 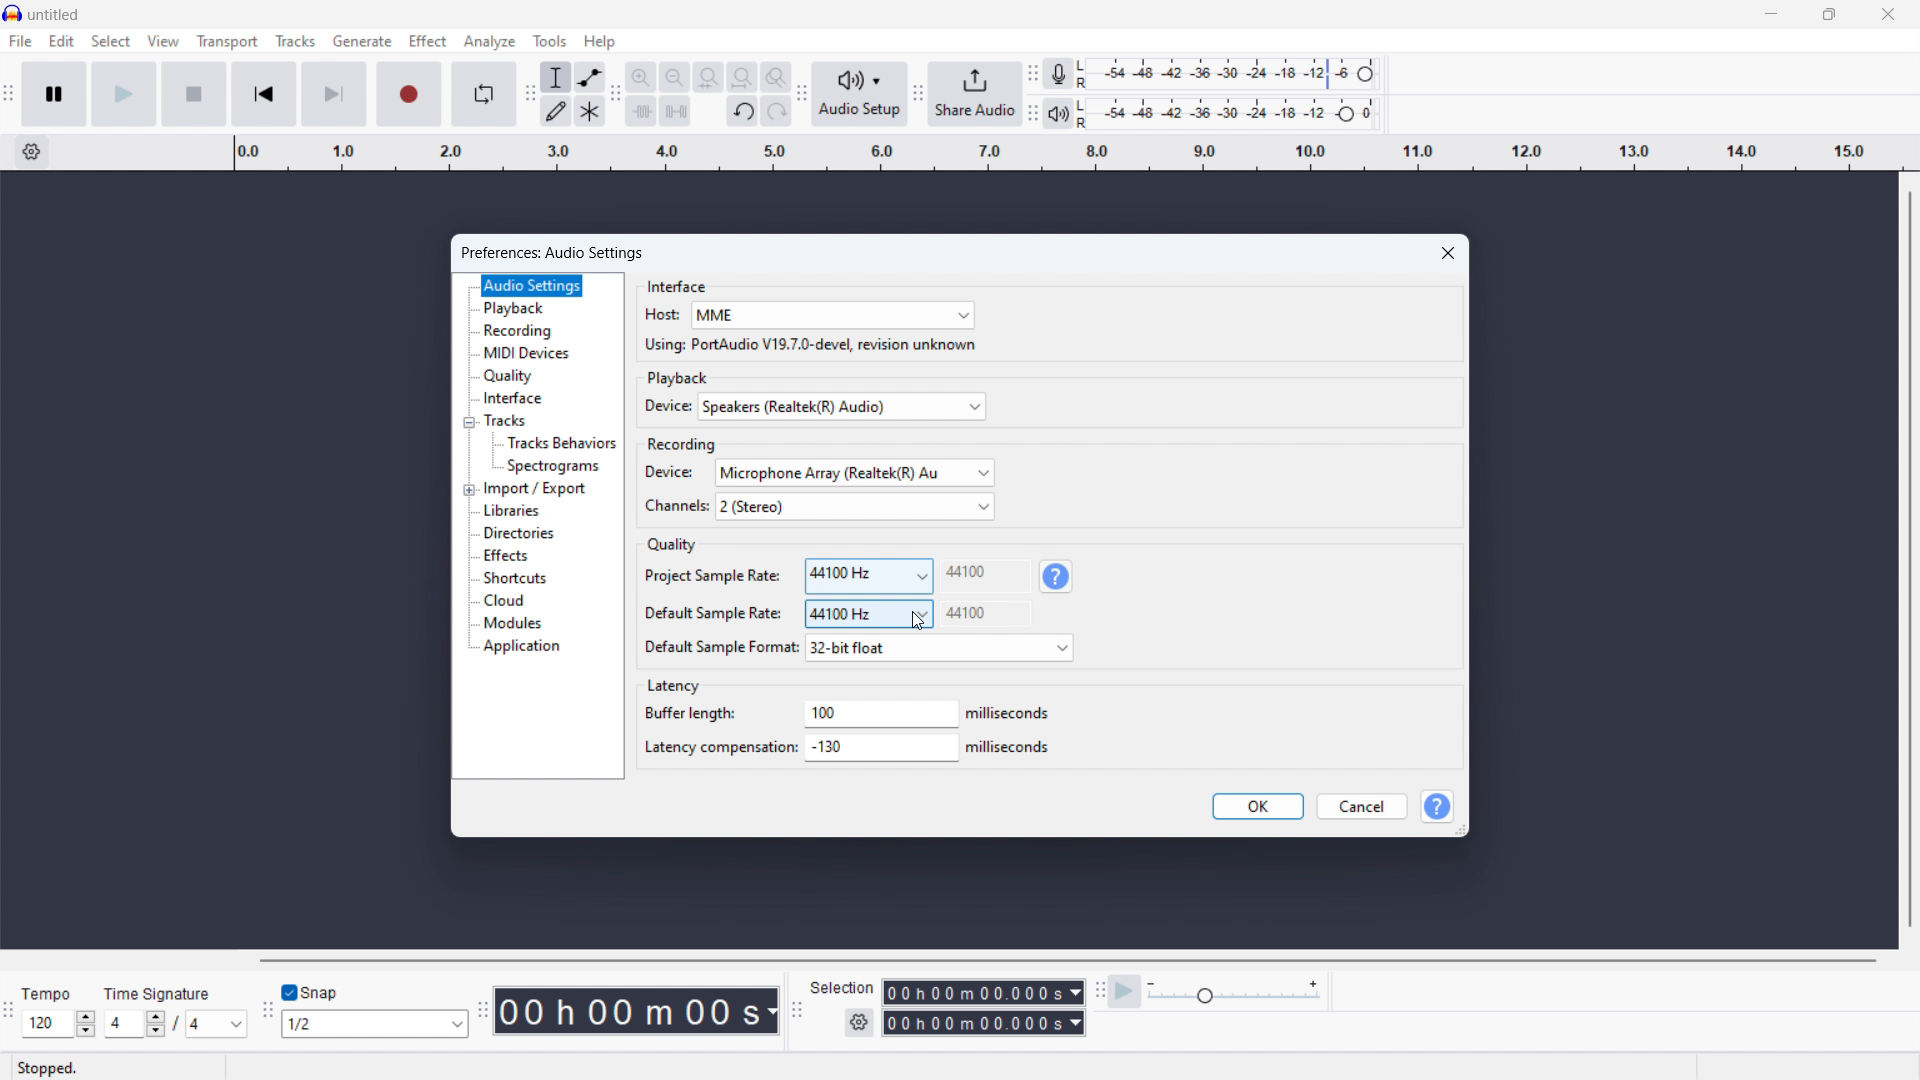 I want to click on silence audio selection, so click(x=676, y=111).